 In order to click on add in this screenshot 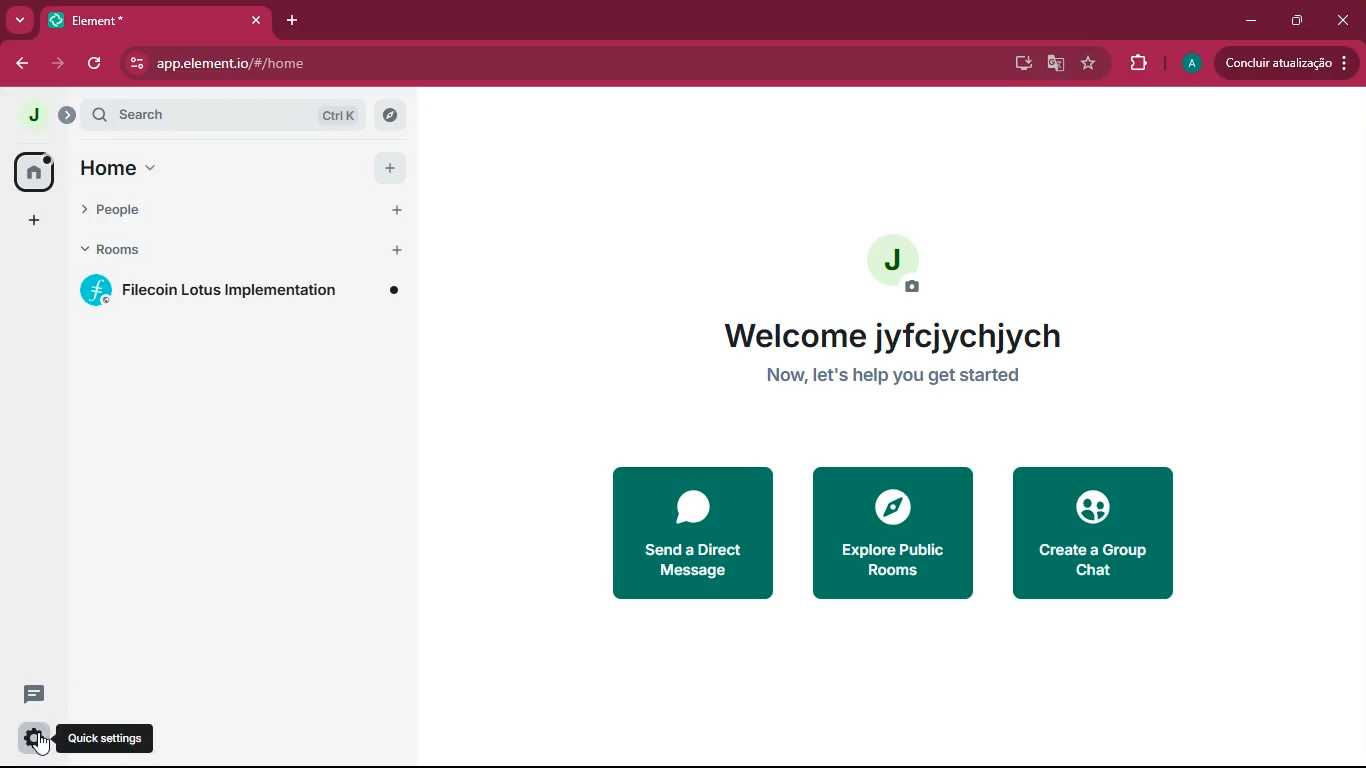, I will do `click(391, 168)`.